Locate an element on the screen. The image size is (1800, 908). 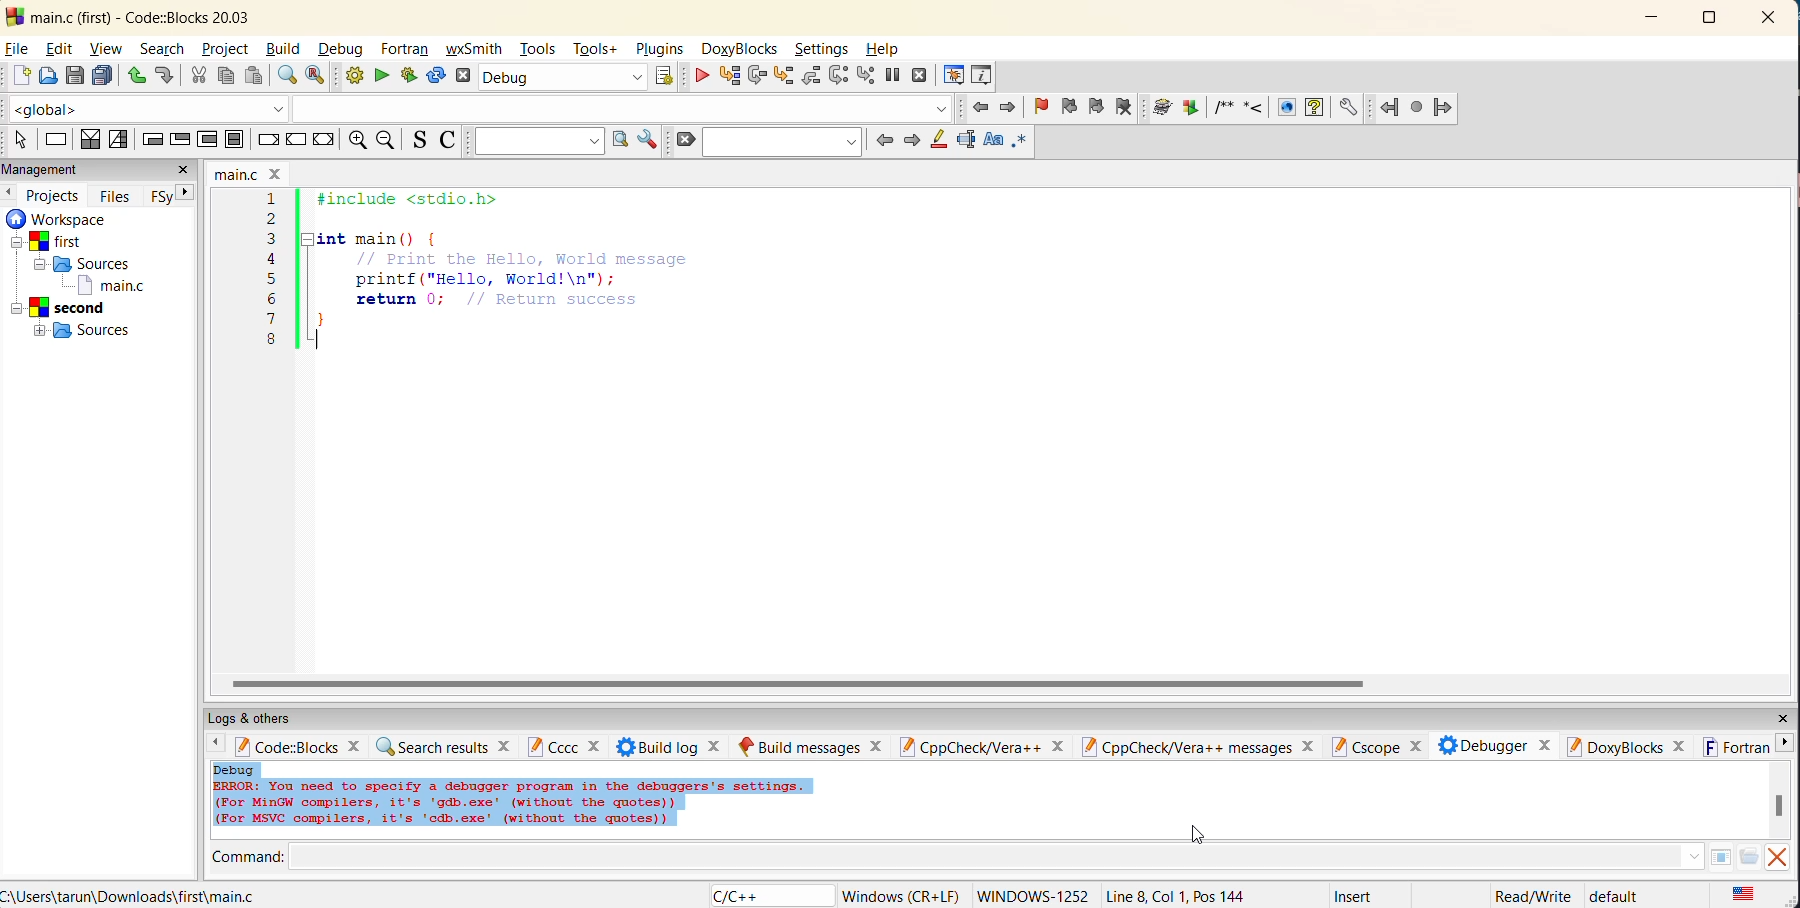
edit is located at coordinates (60, 49).